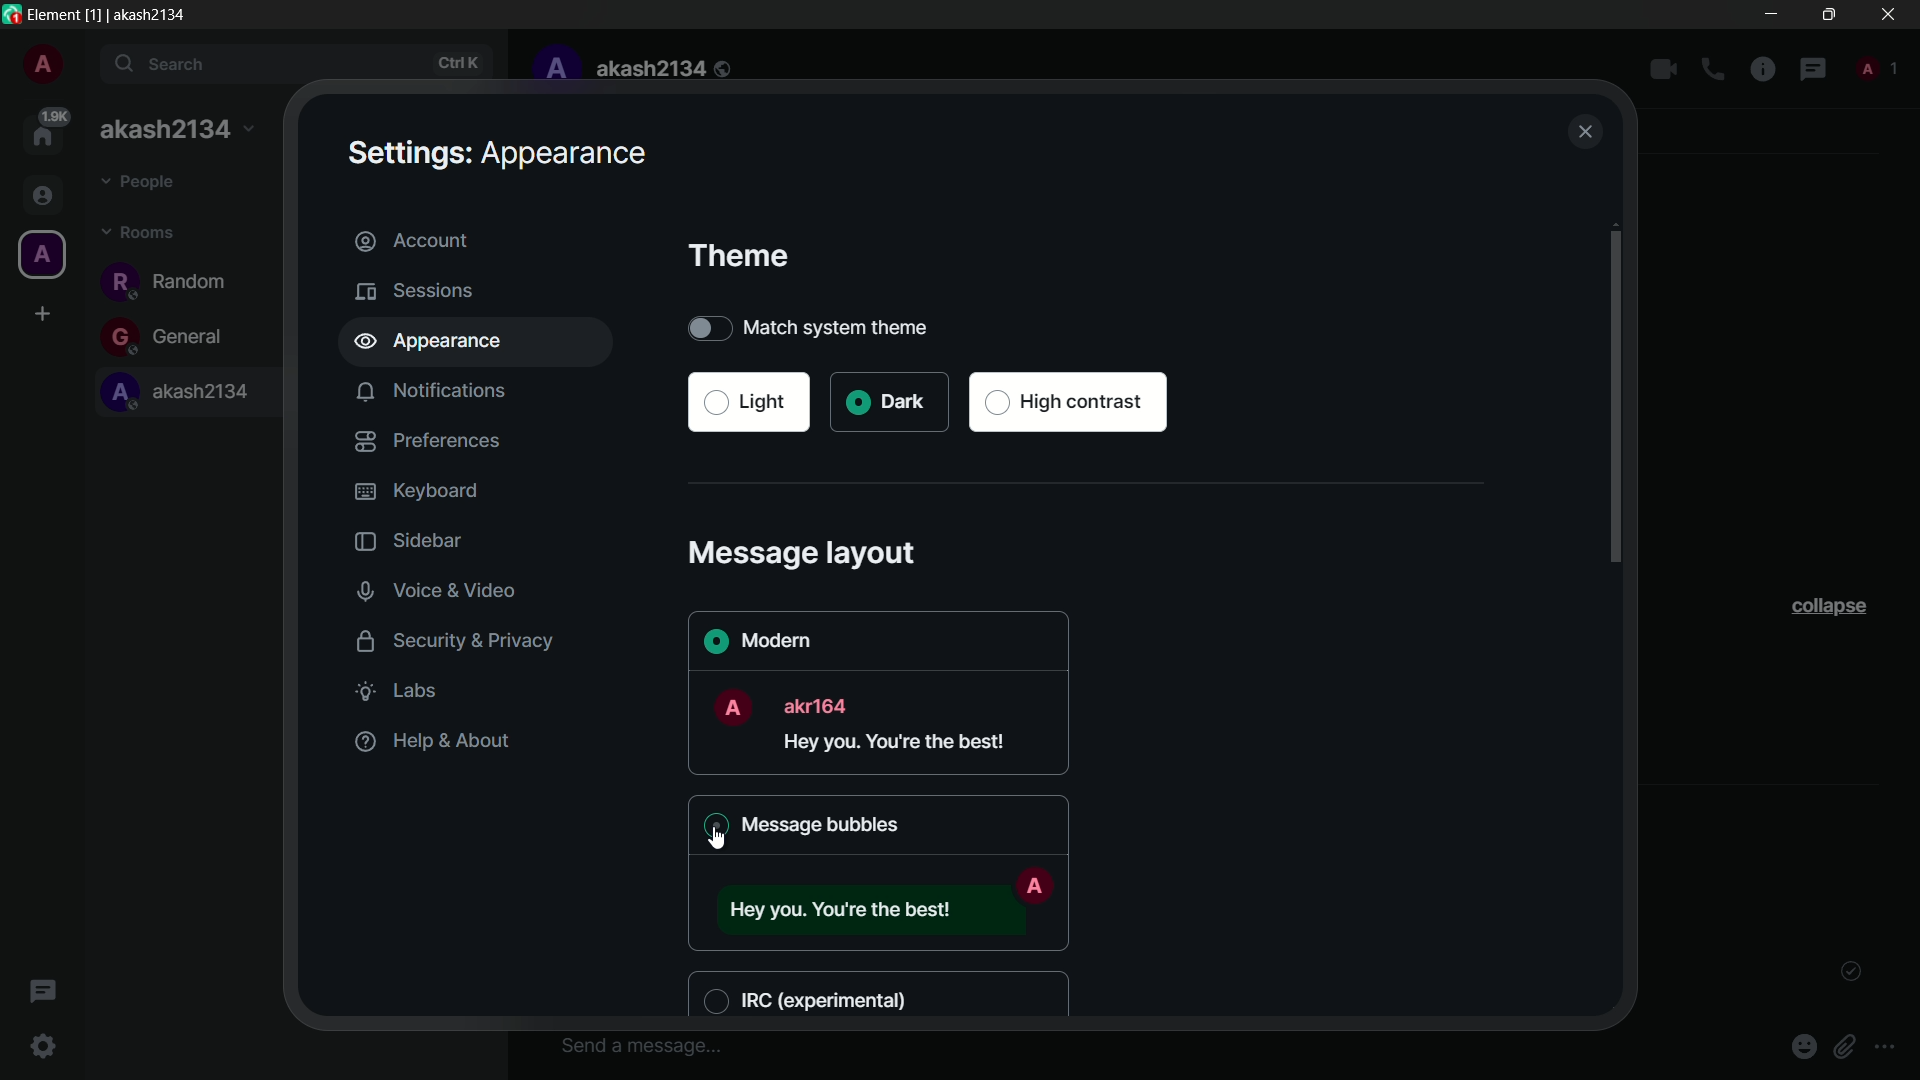  Describe the element at coordinates (490, 343) in the screenshot. I see `appearance` at that location.